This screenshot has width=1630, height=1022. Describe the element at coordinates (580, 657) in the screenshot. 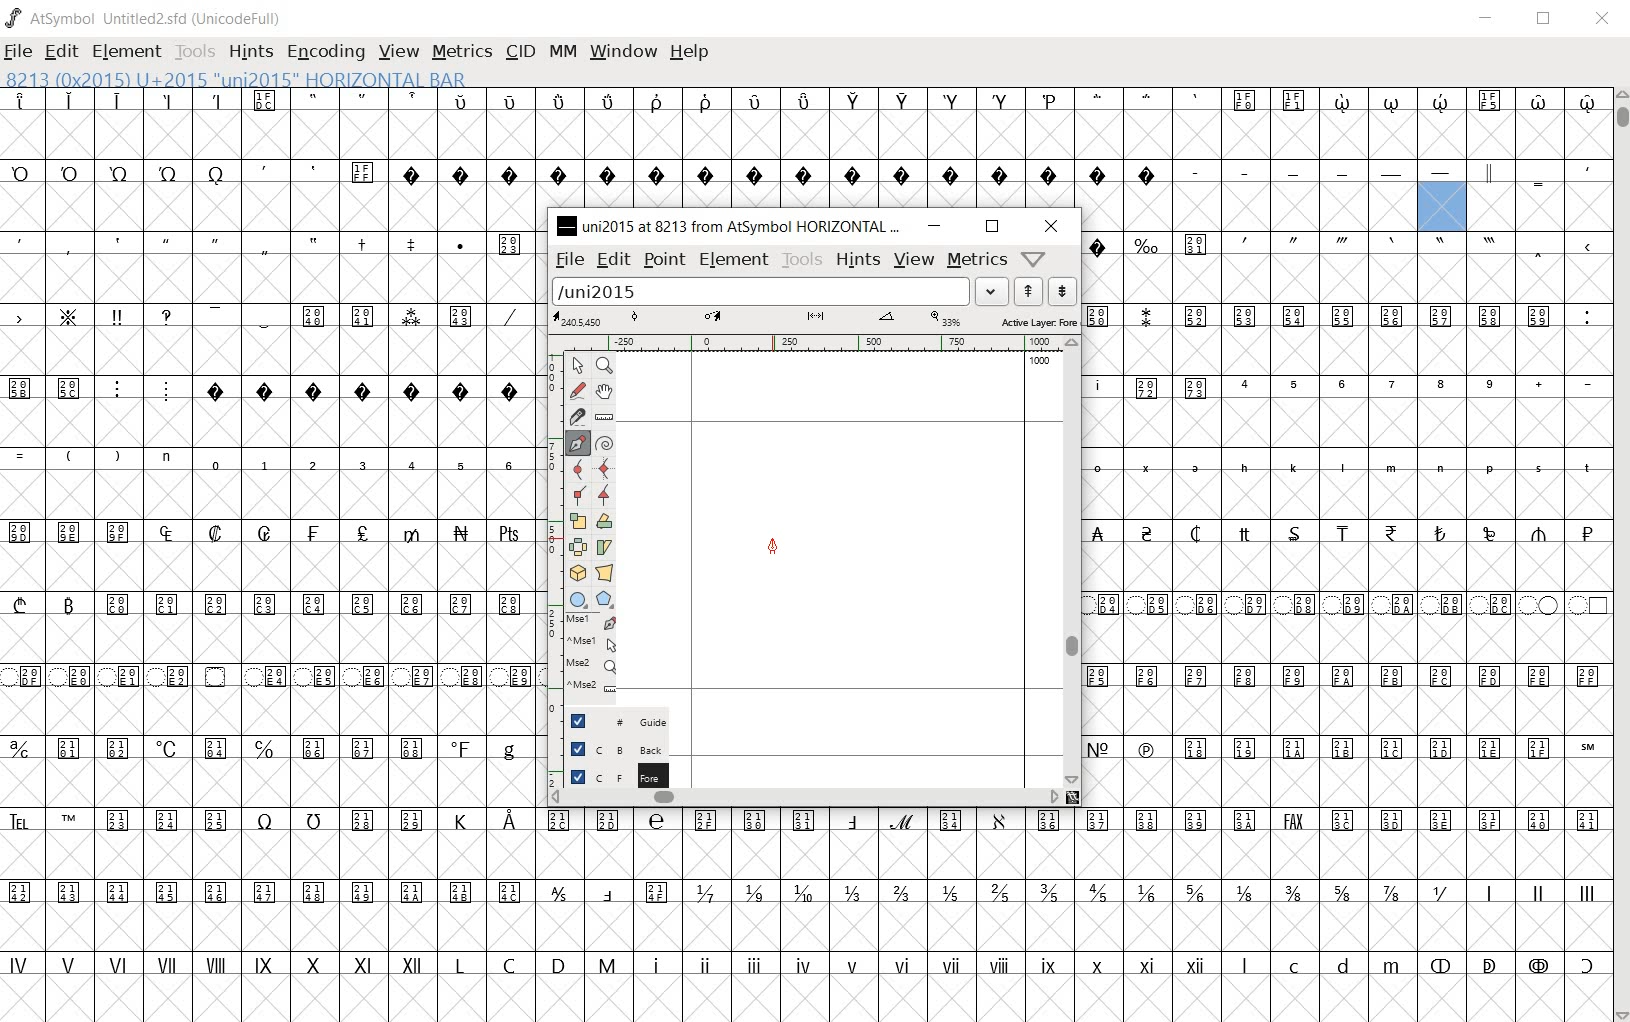

I see `mse1 mse1 mse2 mse2` at that location.